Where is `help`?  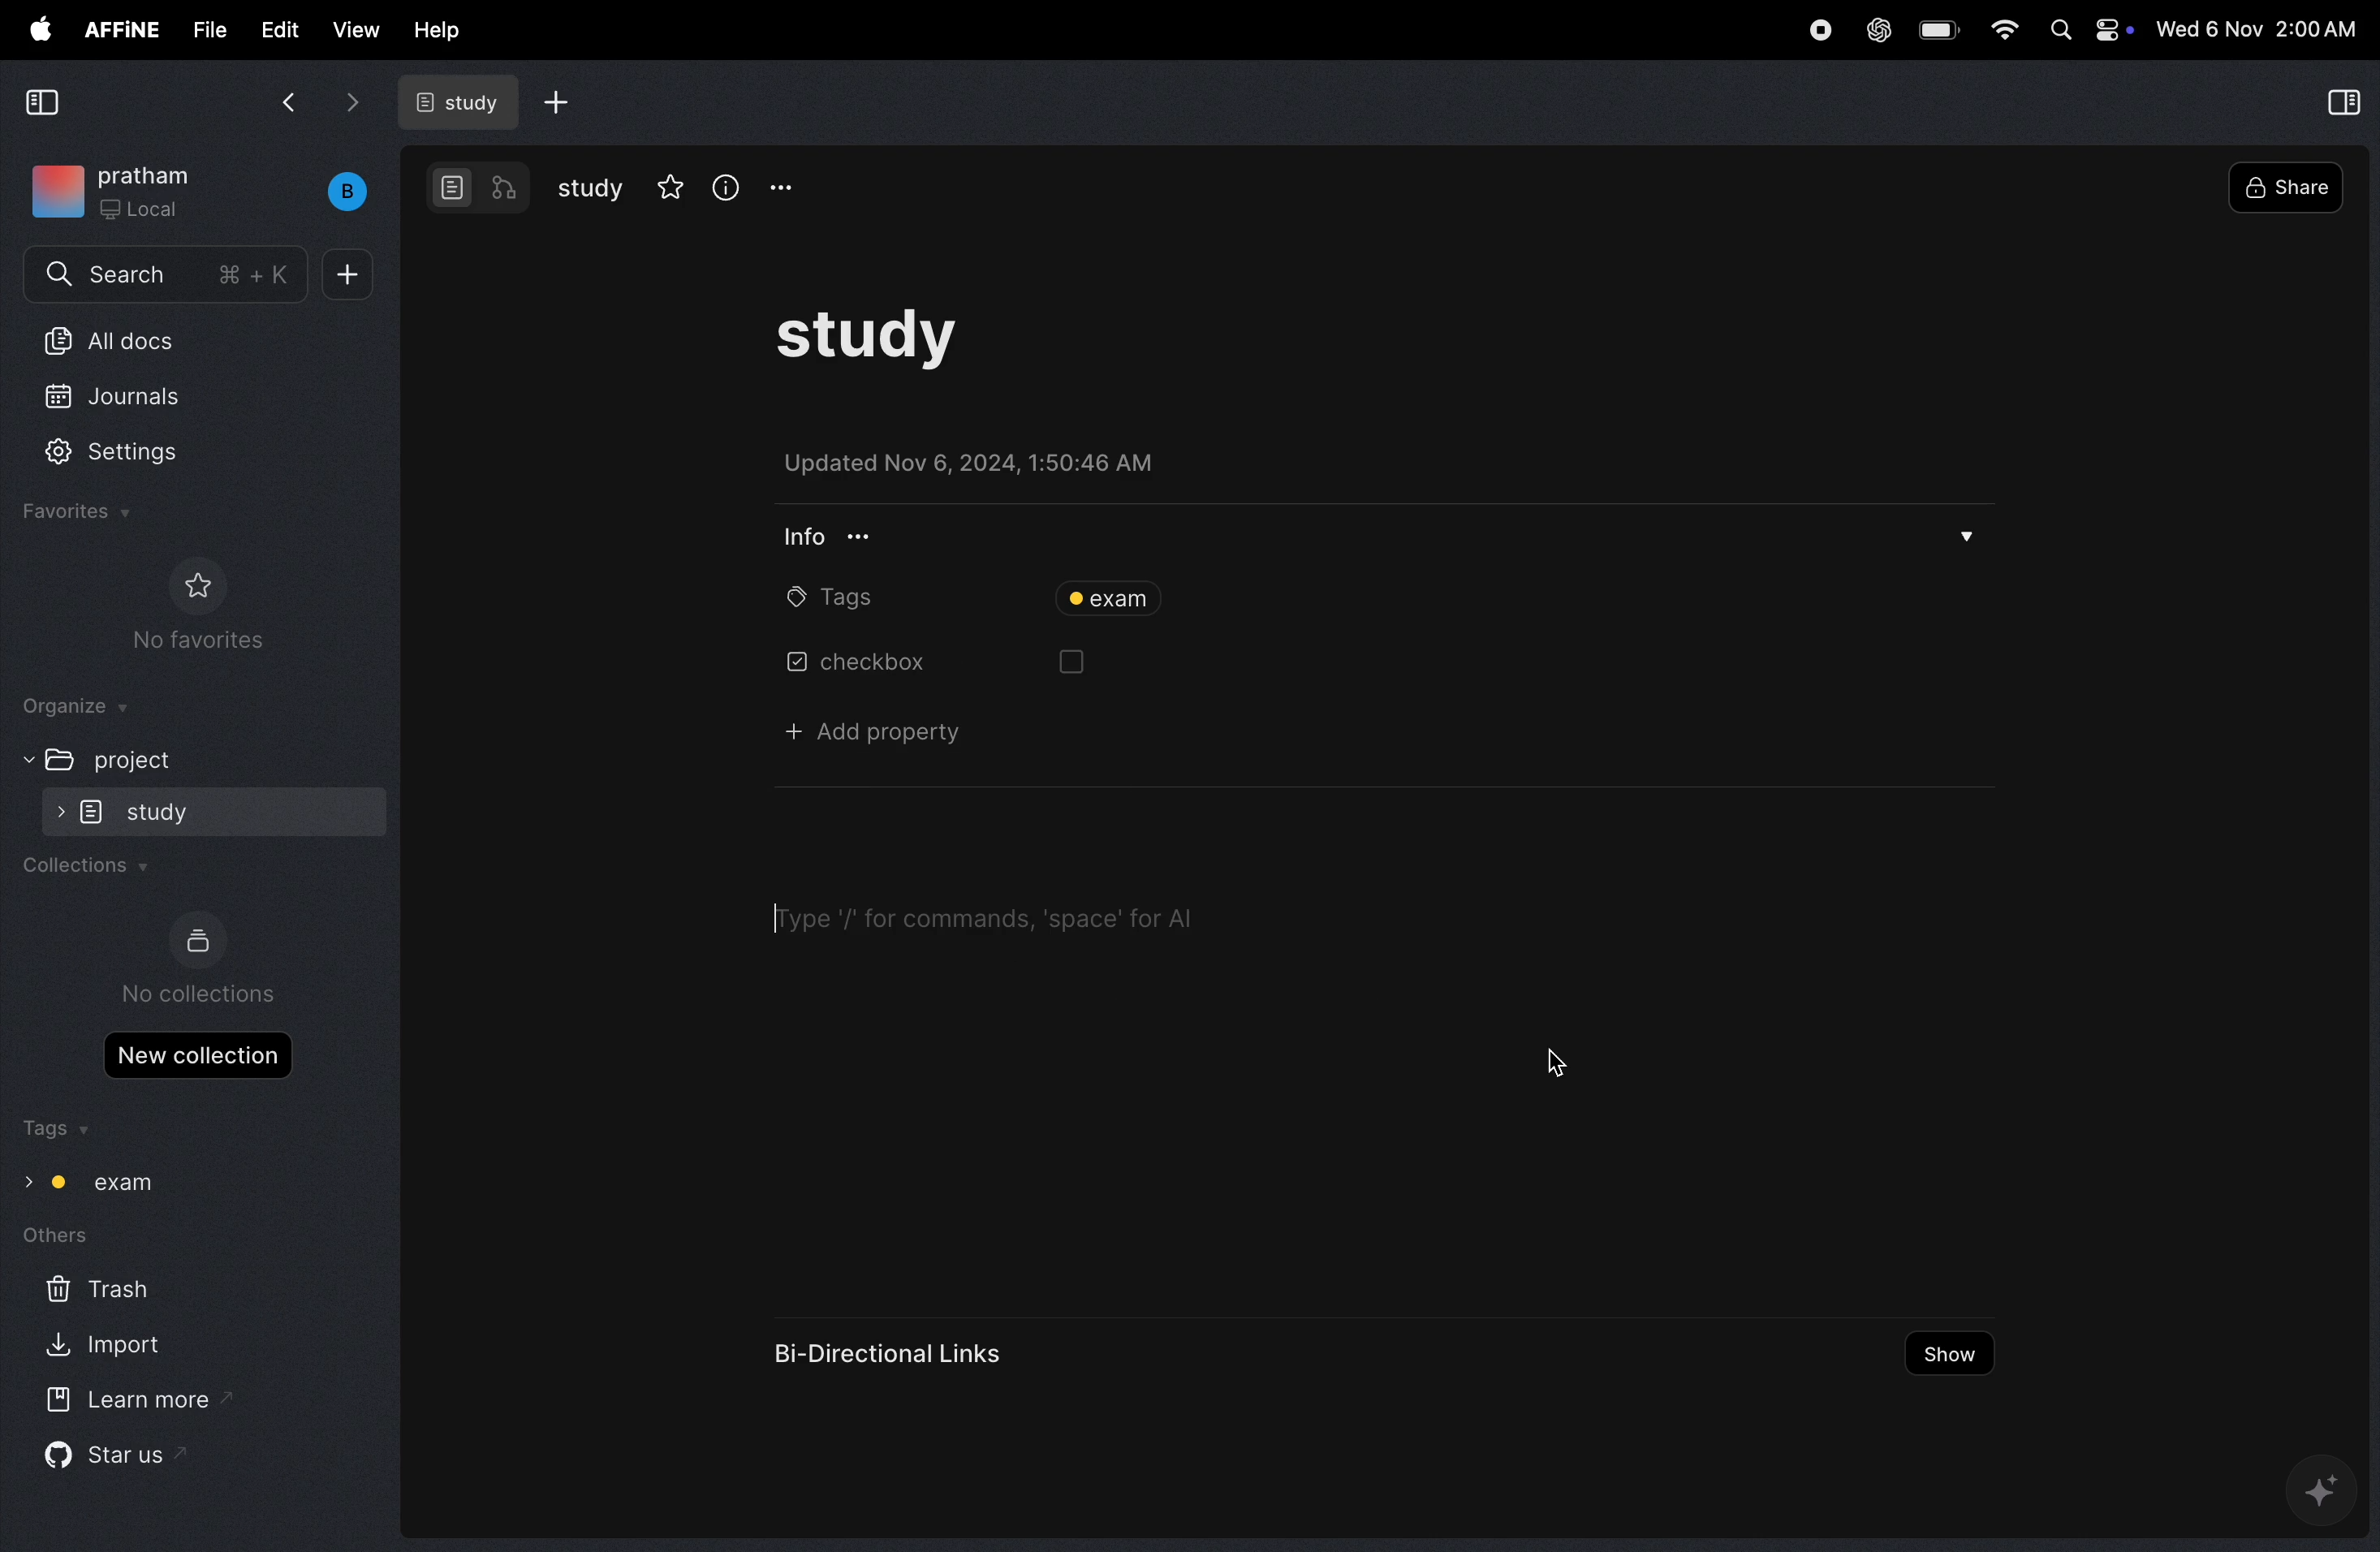
help is located at coordinates (433, 31).